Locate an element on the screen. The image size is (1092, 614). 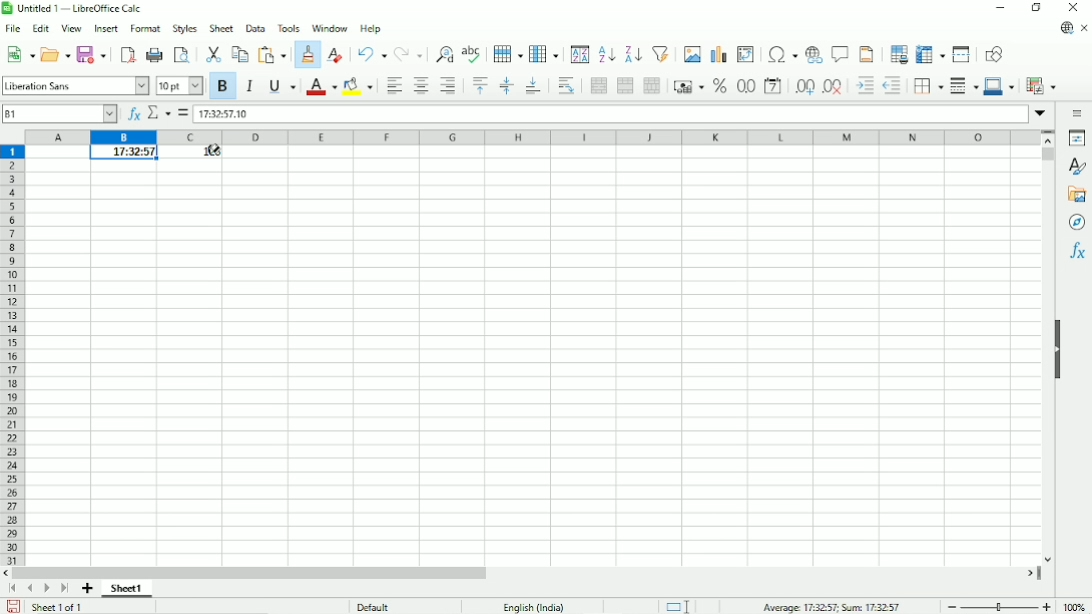
Center vertically is located at coordinates (505, 86).